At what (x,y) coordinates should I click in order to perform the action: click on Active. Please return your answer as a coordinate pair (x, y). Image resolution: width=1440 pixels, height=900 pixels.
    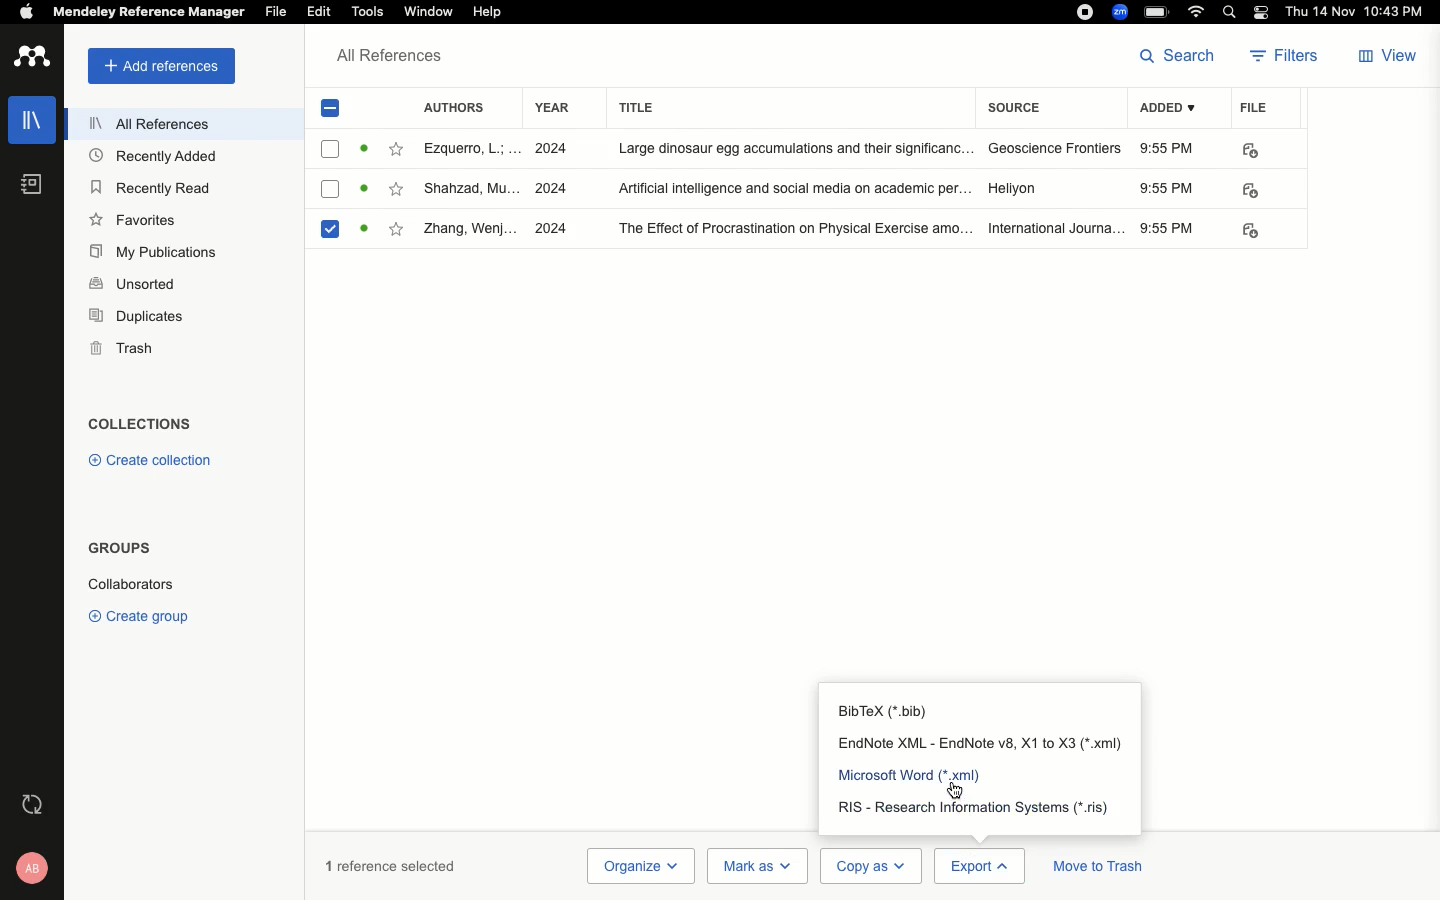
    Looking at the image, I should click on (363, 148).